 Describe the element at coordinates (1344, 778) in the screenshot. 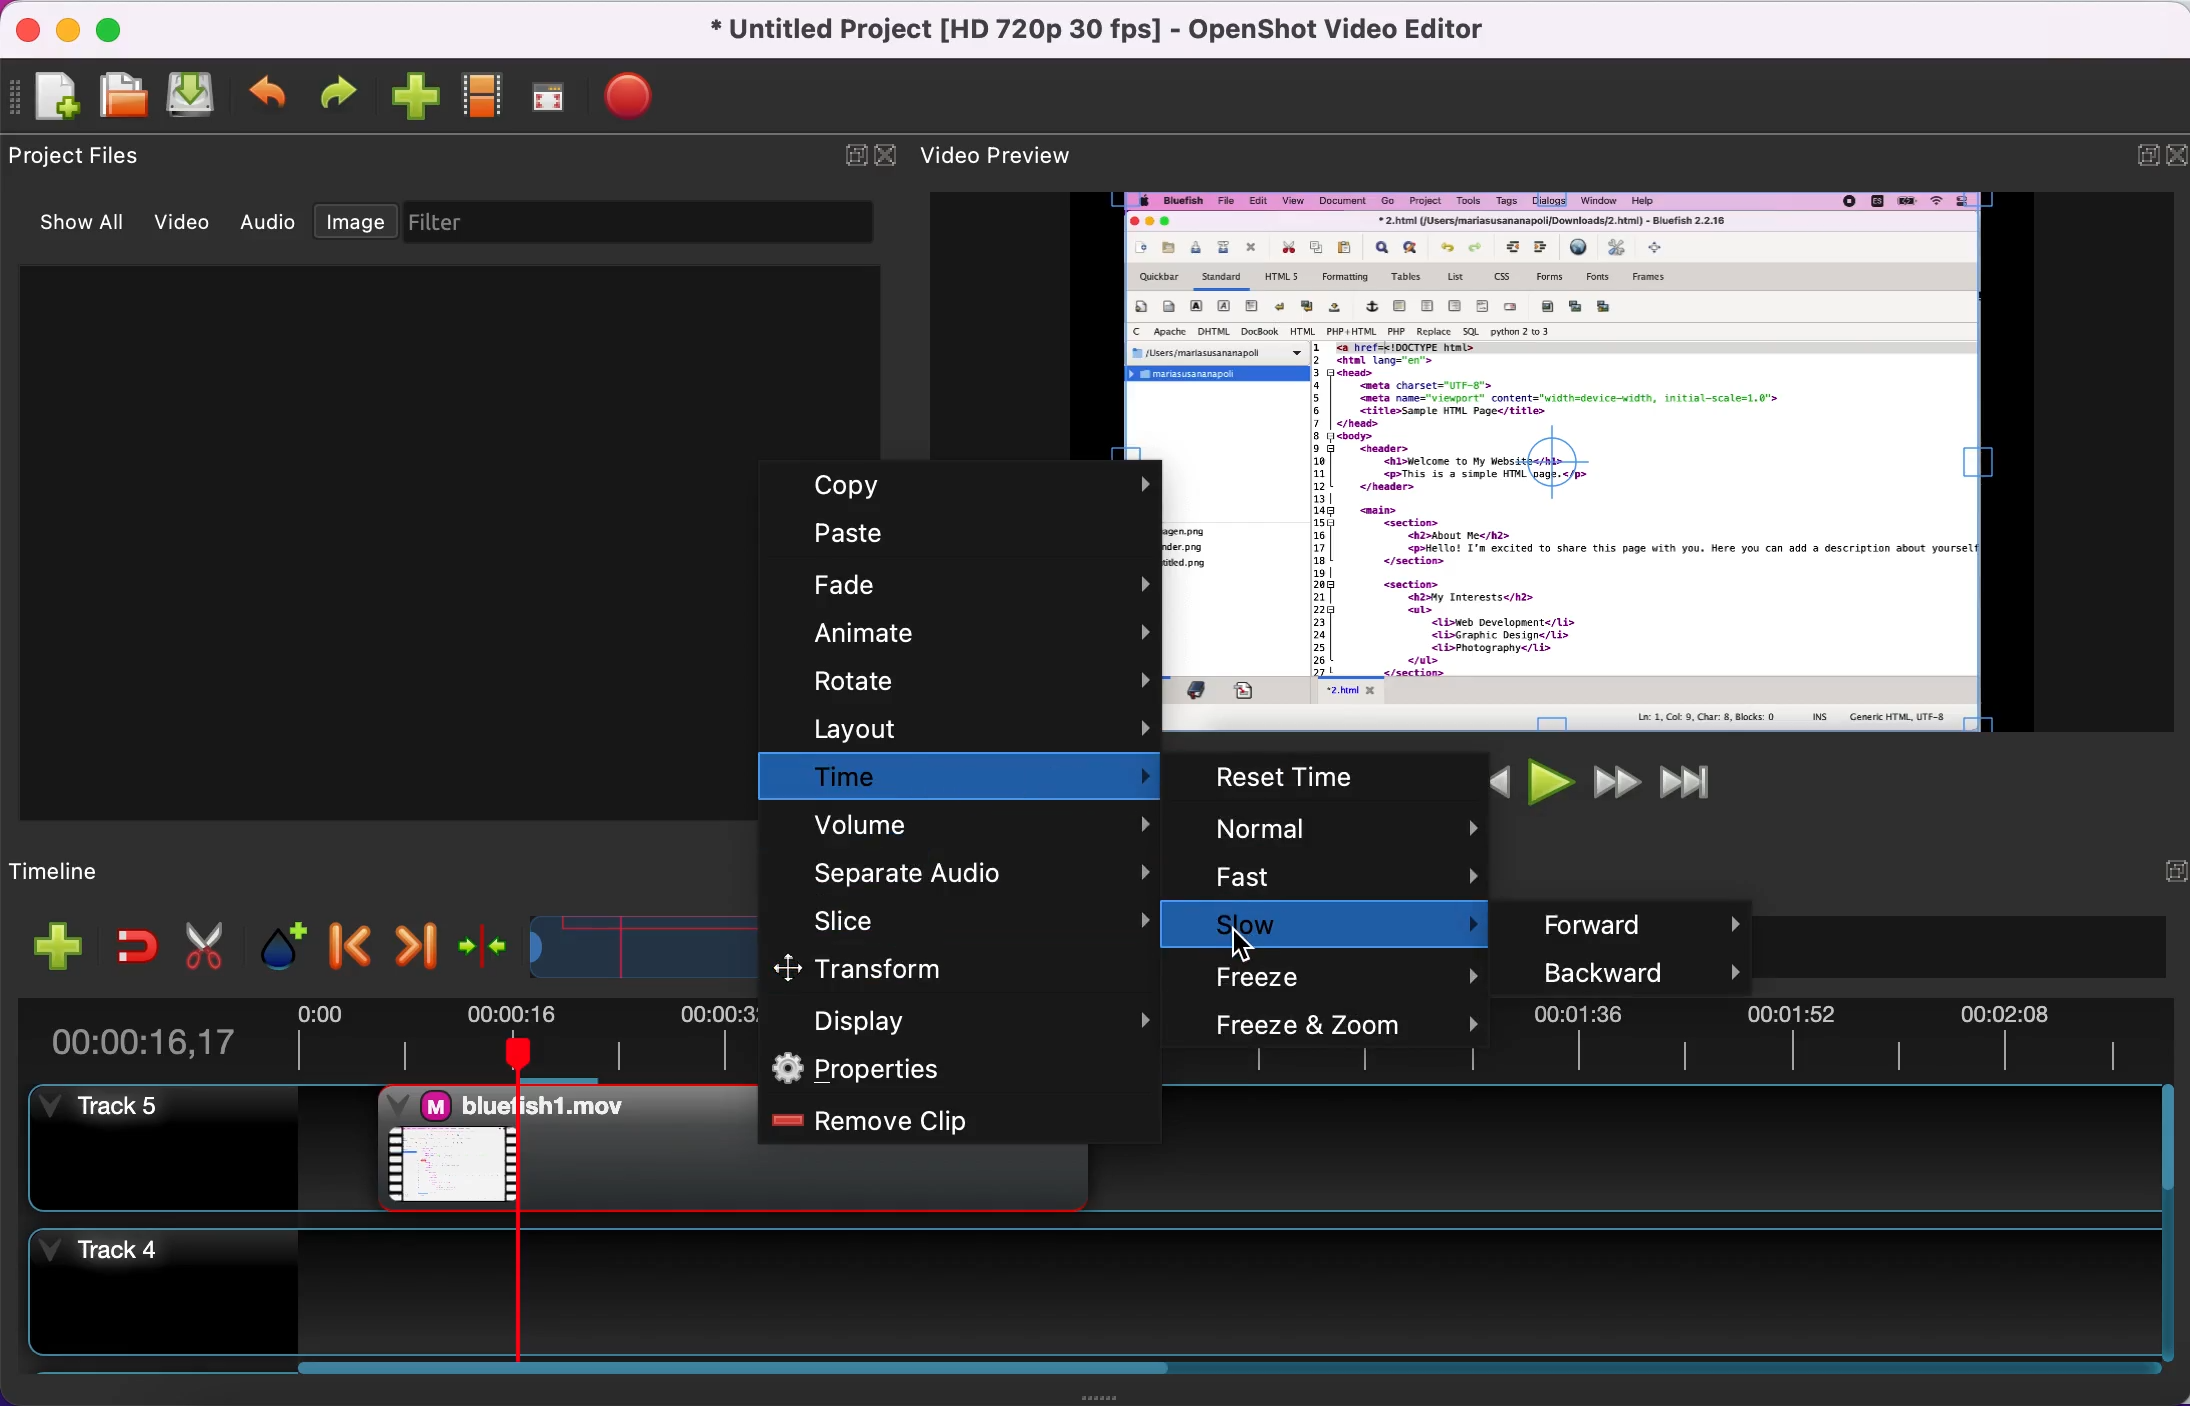

I see `reset time` at that location.